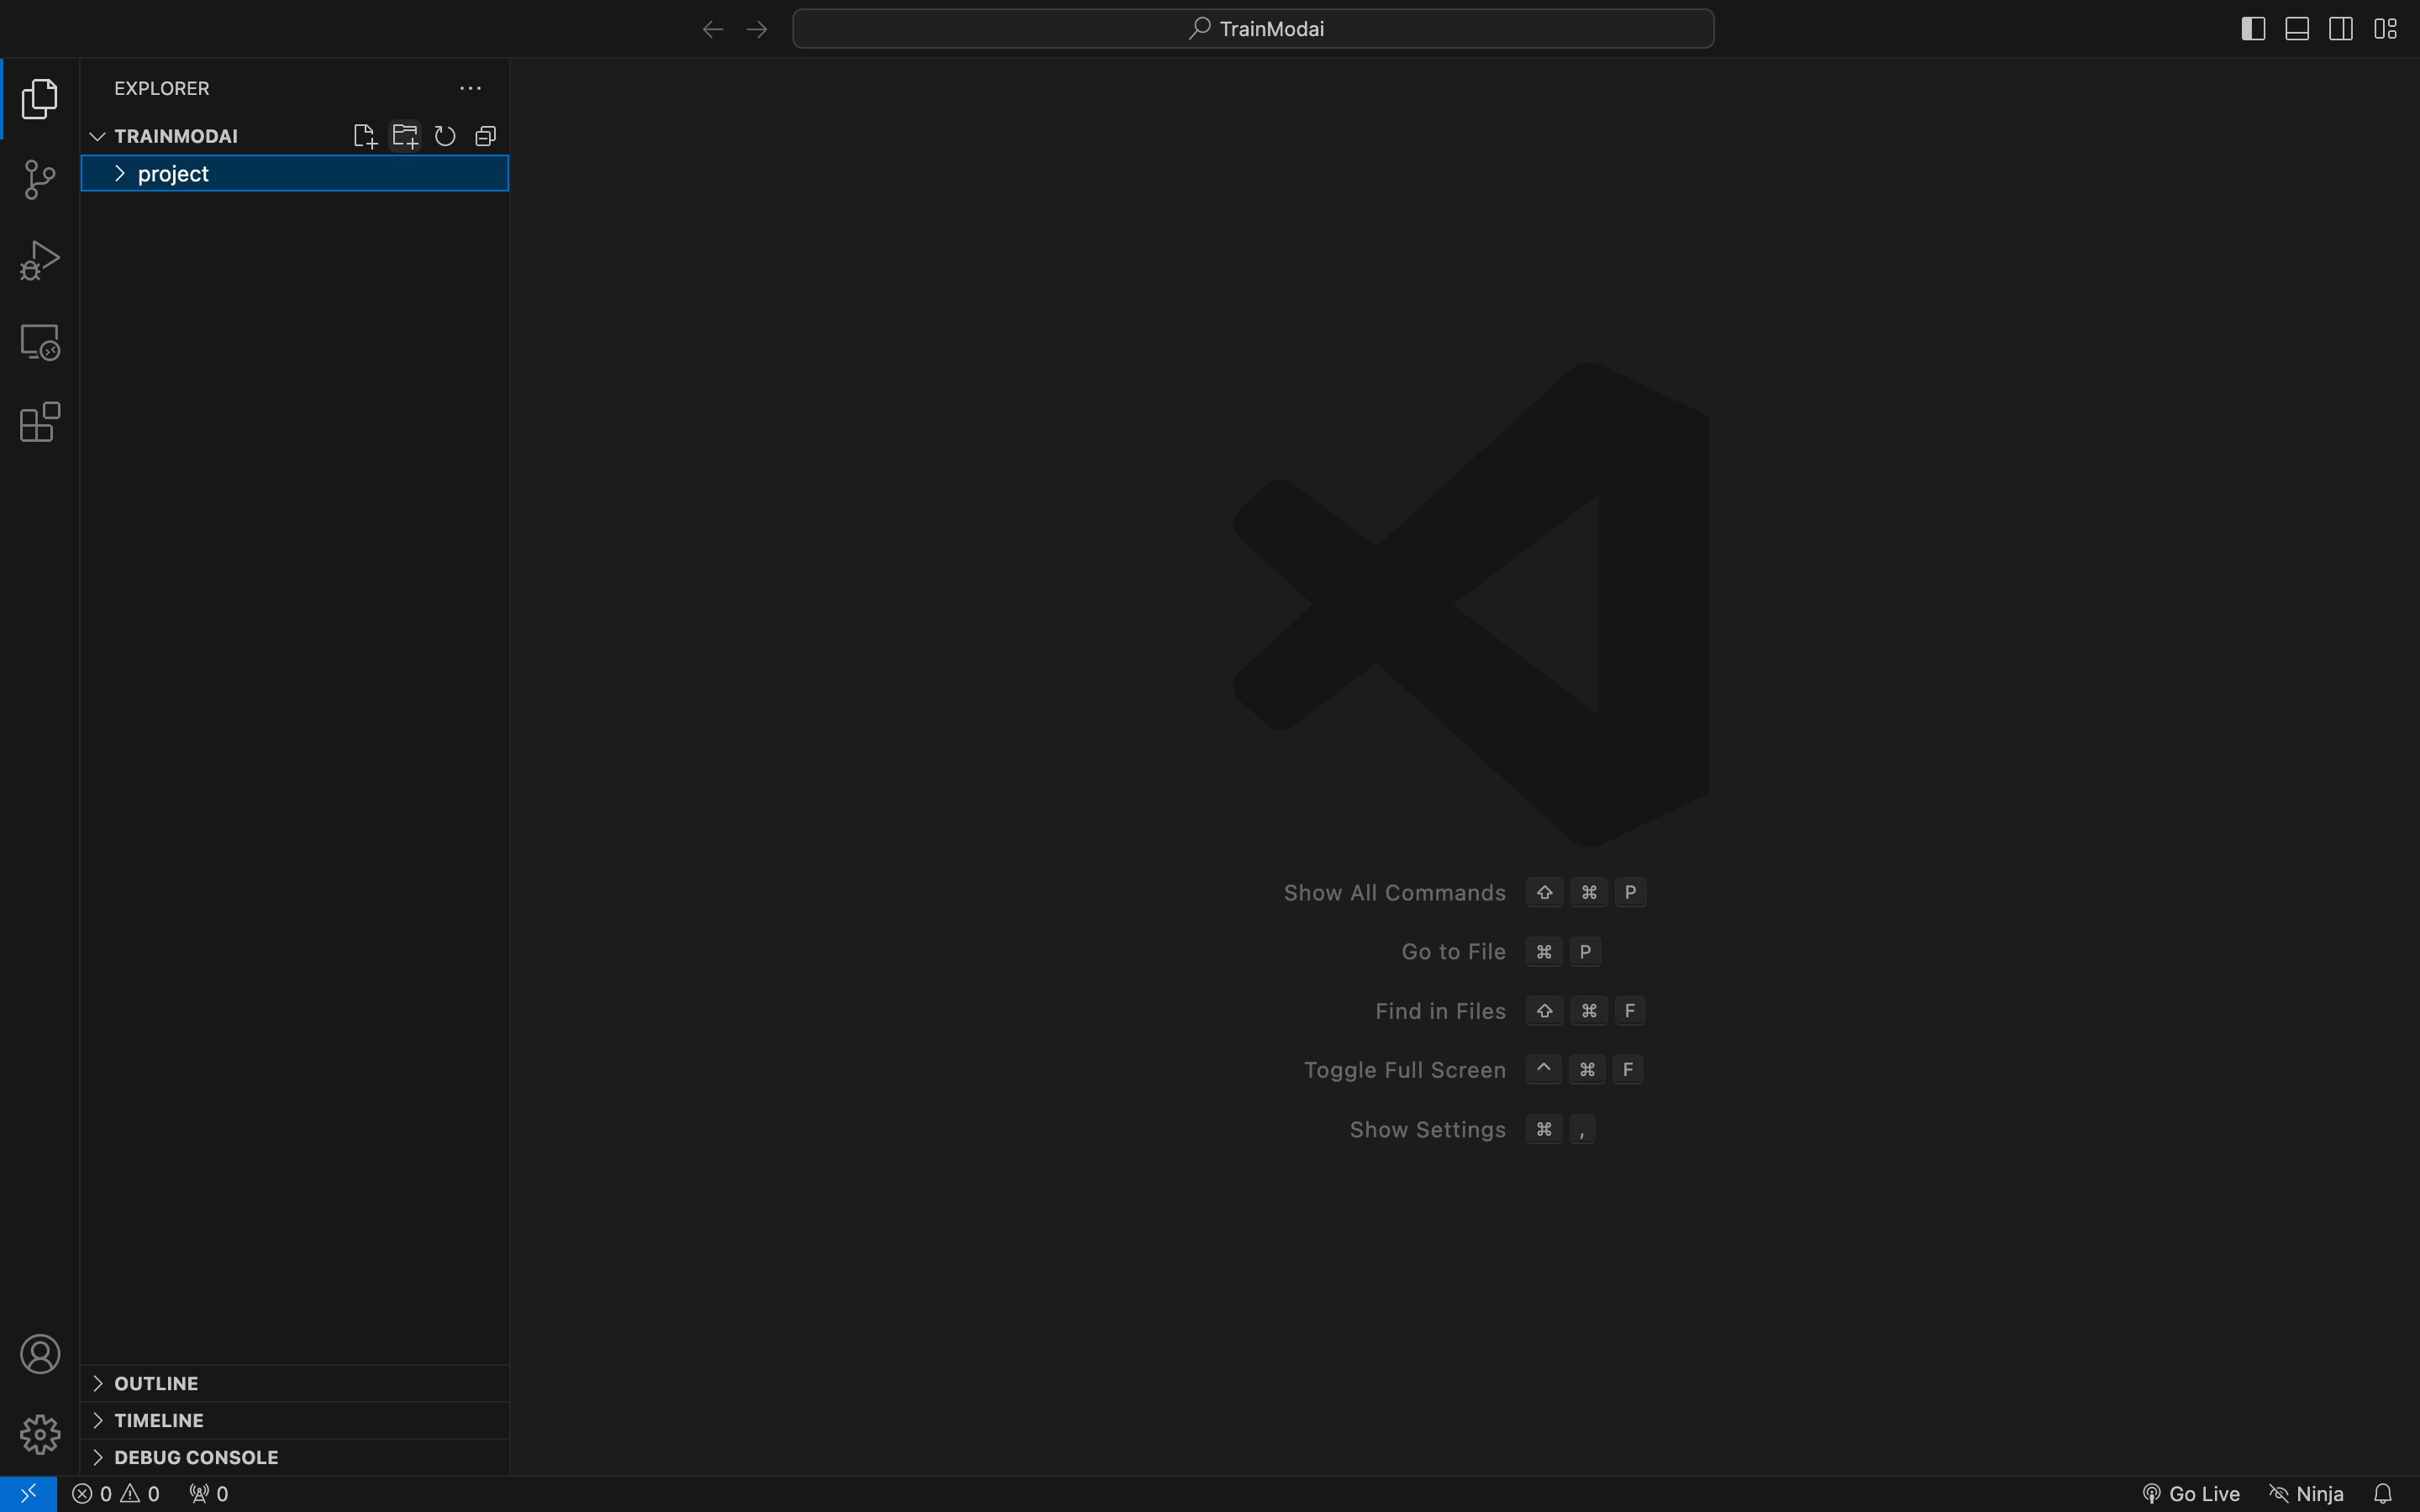 This screenshot has height=1512, width=2420. What do you see at coordinates (154, 1418) in the screenshot?
I see `time line` at bounding box center [154, 1418].